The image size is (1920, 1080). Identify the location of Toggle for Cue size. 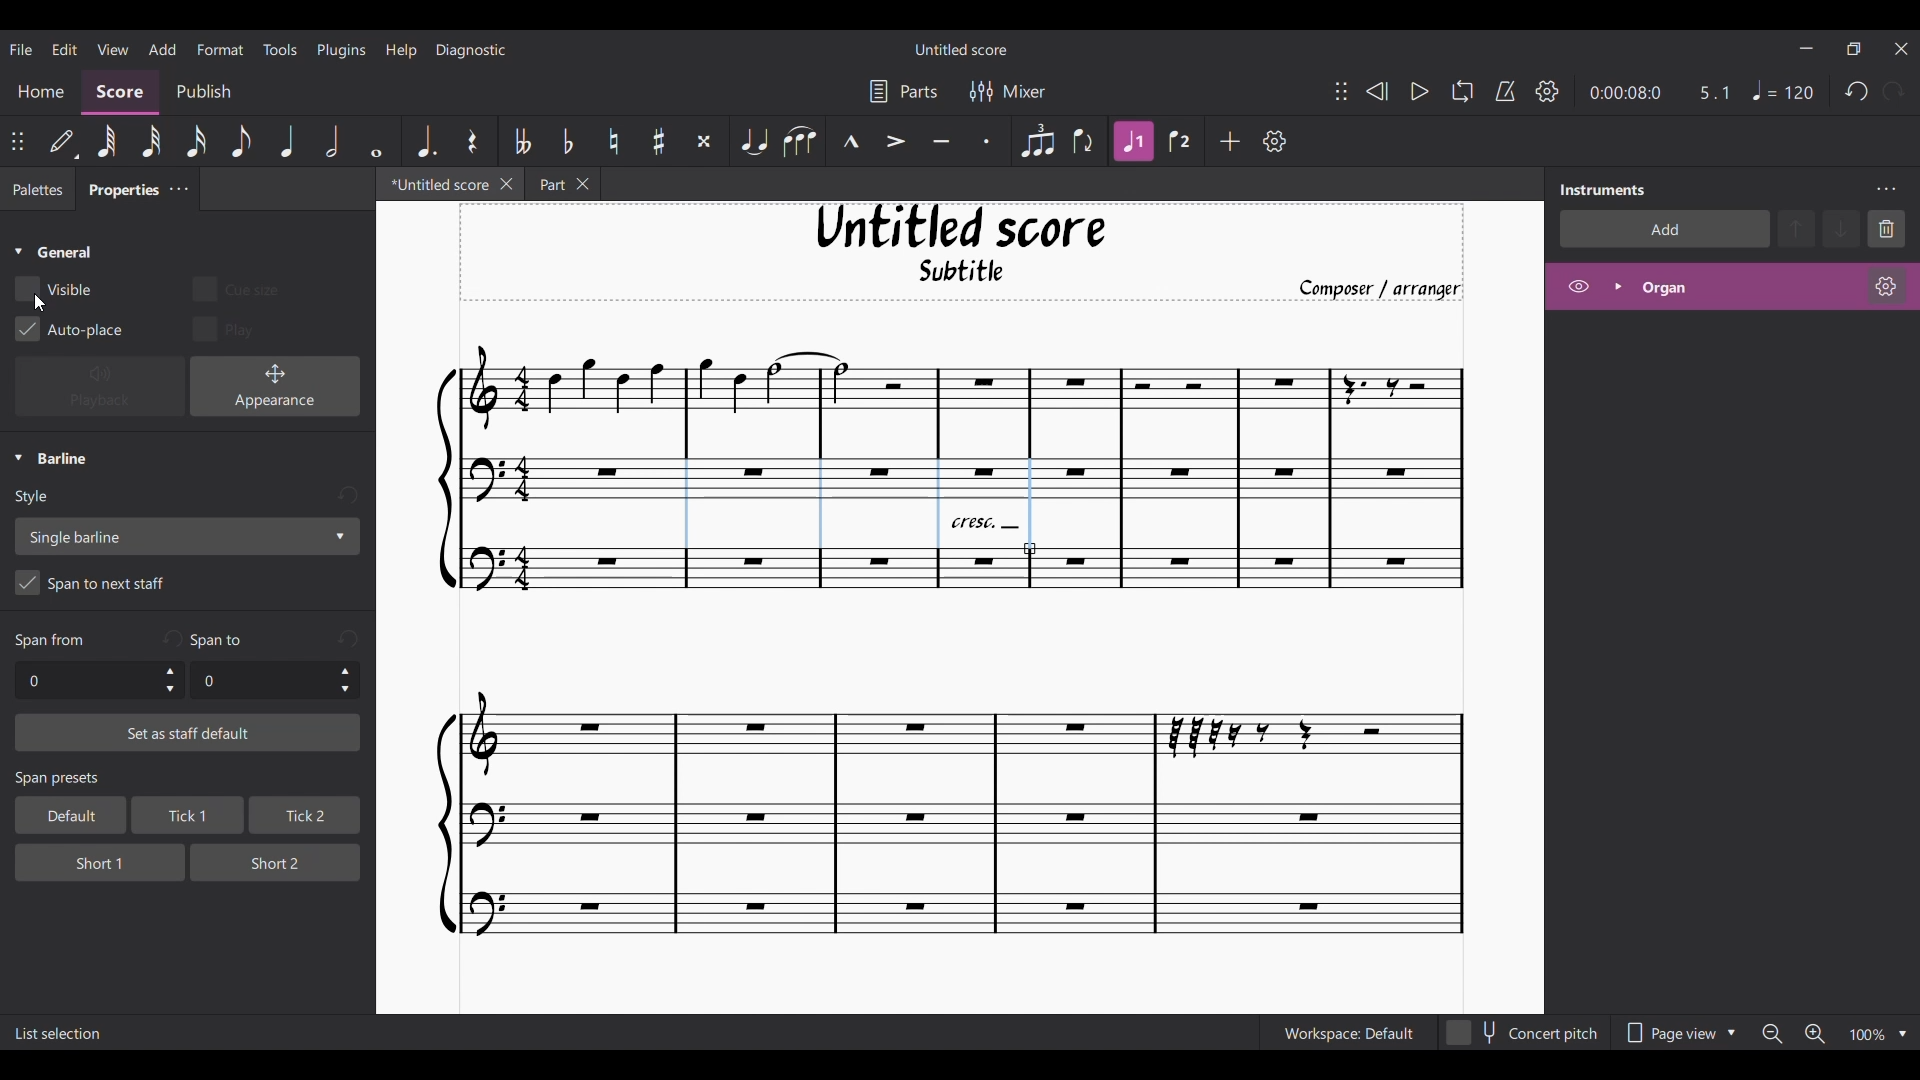
(230, 285).